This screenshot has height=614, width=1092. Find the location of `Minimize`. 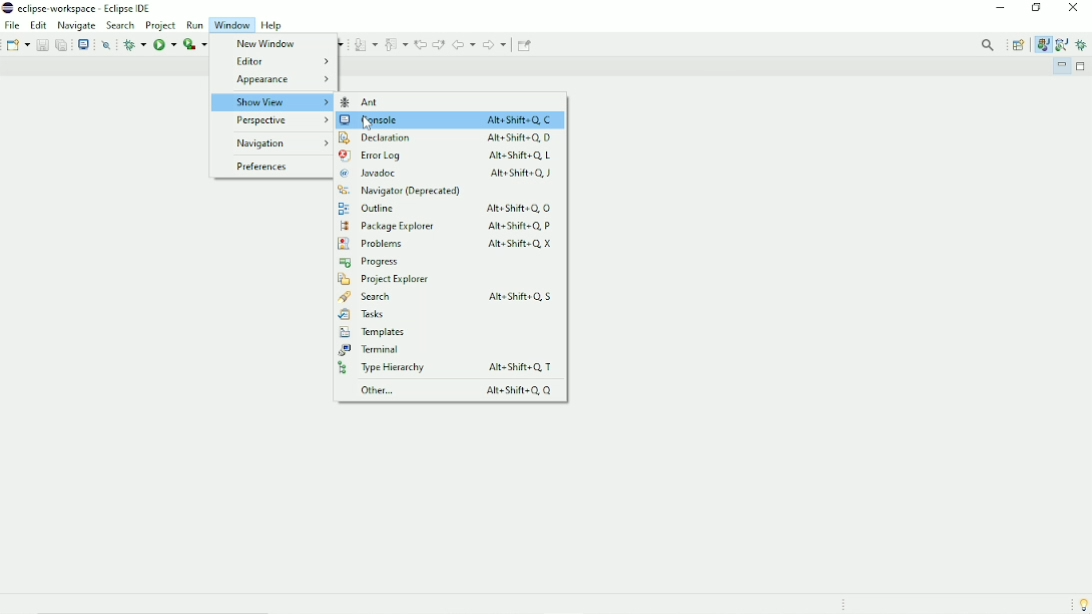

Minimize is located at coordinates (1060, 66).